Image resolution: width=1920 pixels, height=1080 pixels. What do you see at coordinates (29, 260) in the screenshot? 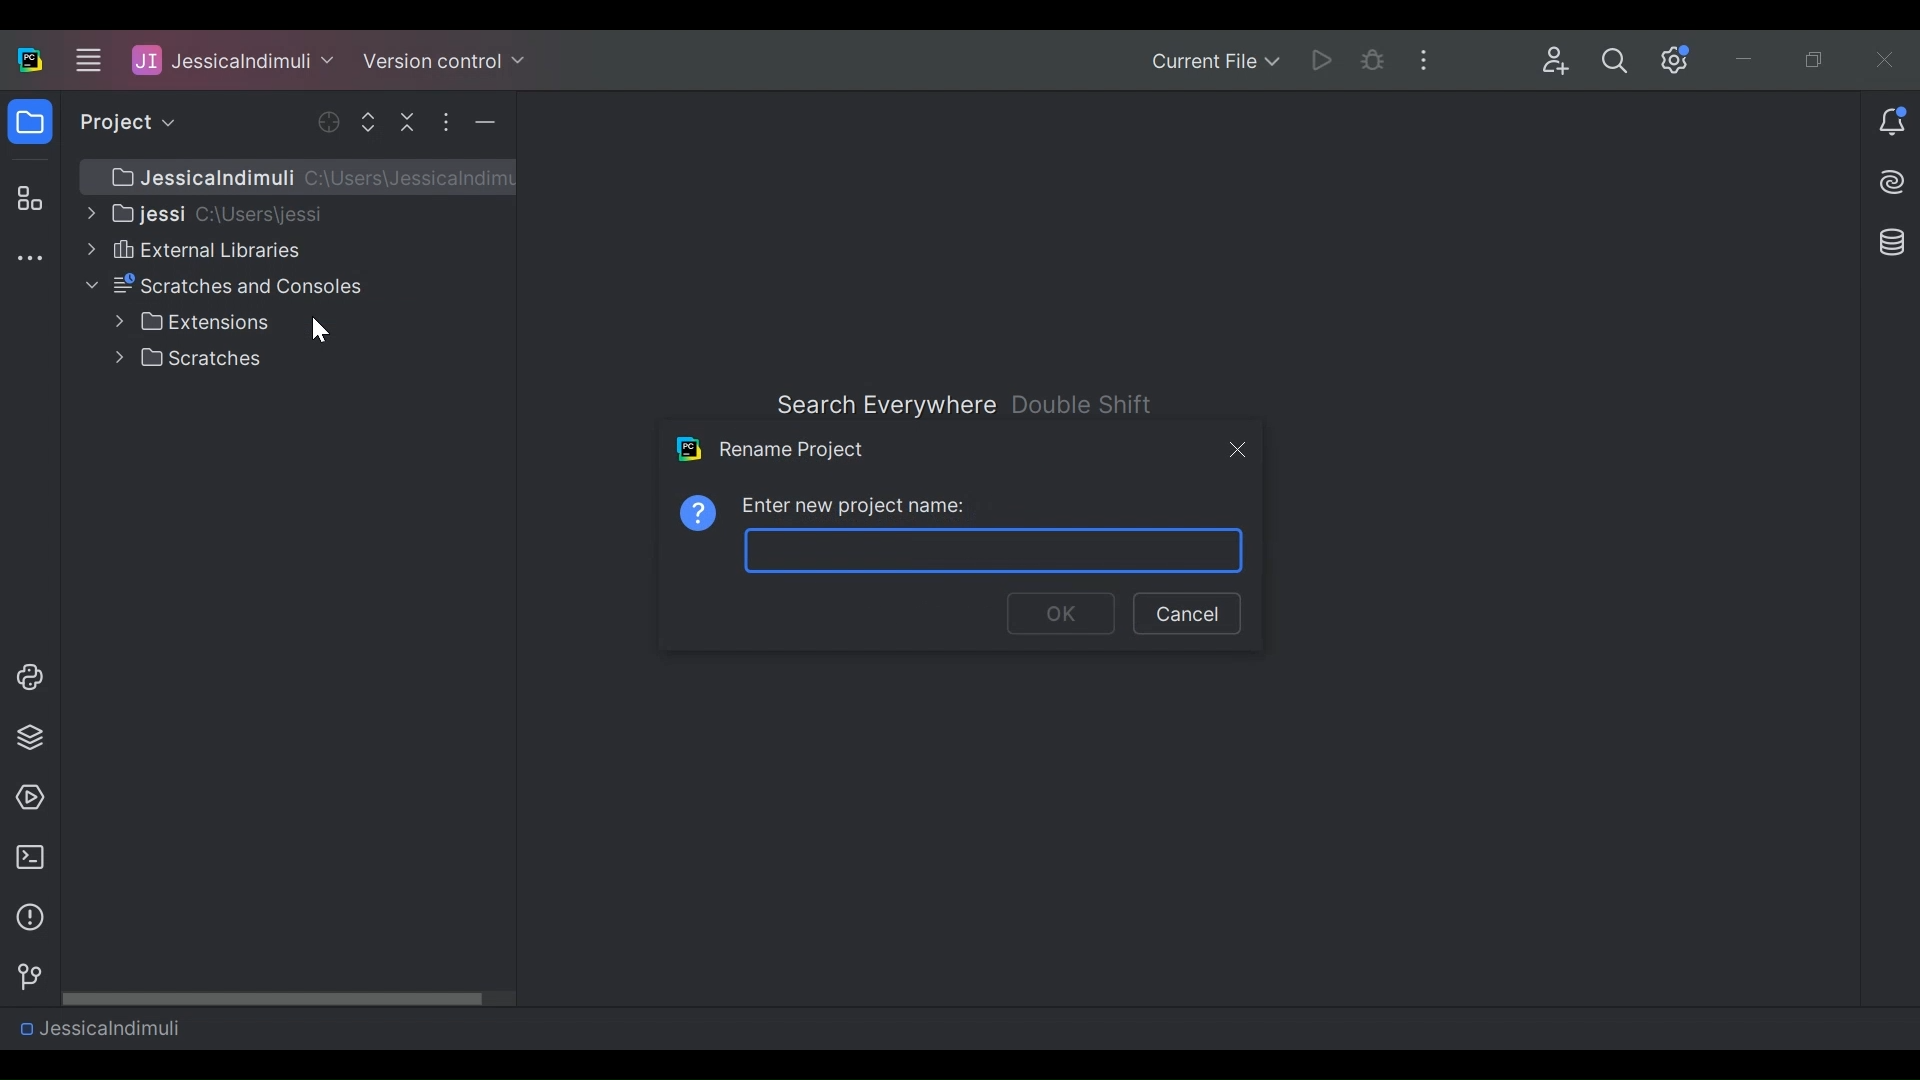
I see `More tool windows` at bounding box center [29, 260].